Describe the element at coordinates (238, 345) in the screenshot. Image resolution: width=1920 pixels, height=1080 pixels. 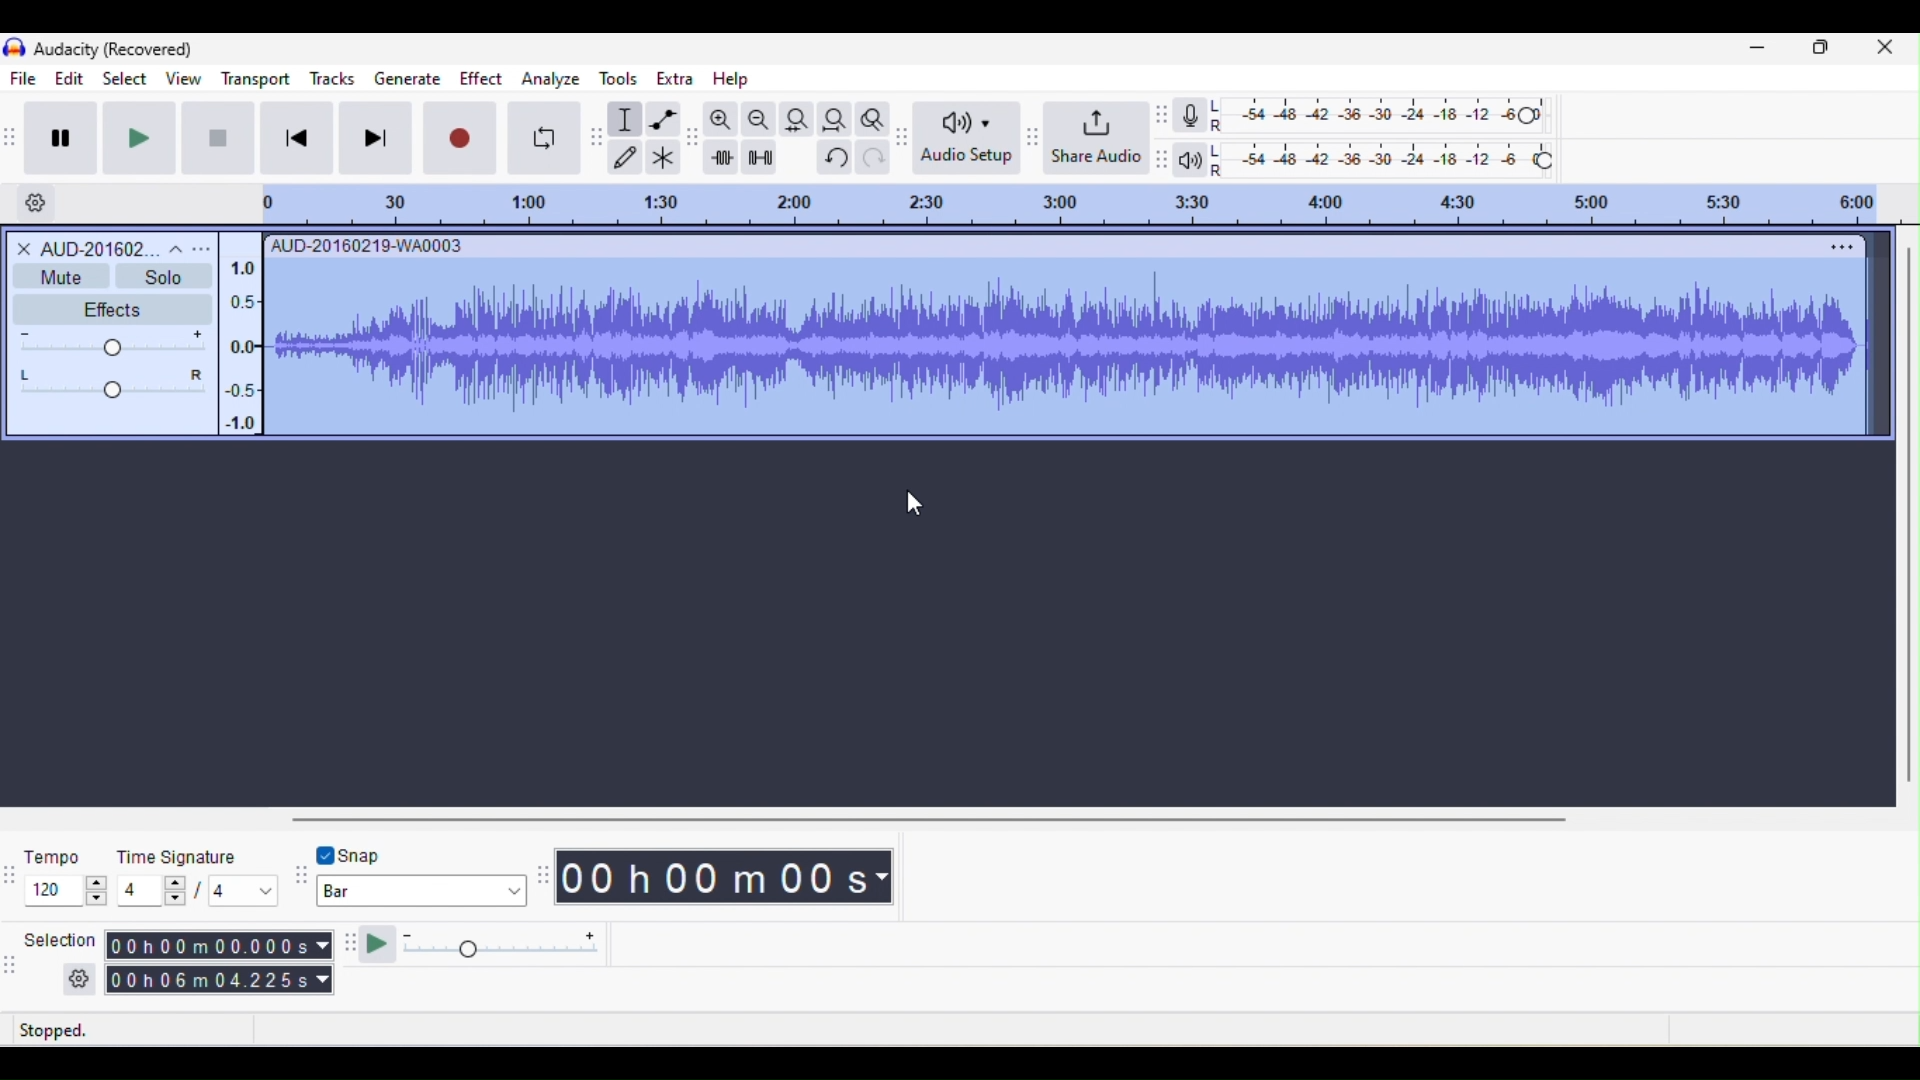
I see `Scale` at that location.